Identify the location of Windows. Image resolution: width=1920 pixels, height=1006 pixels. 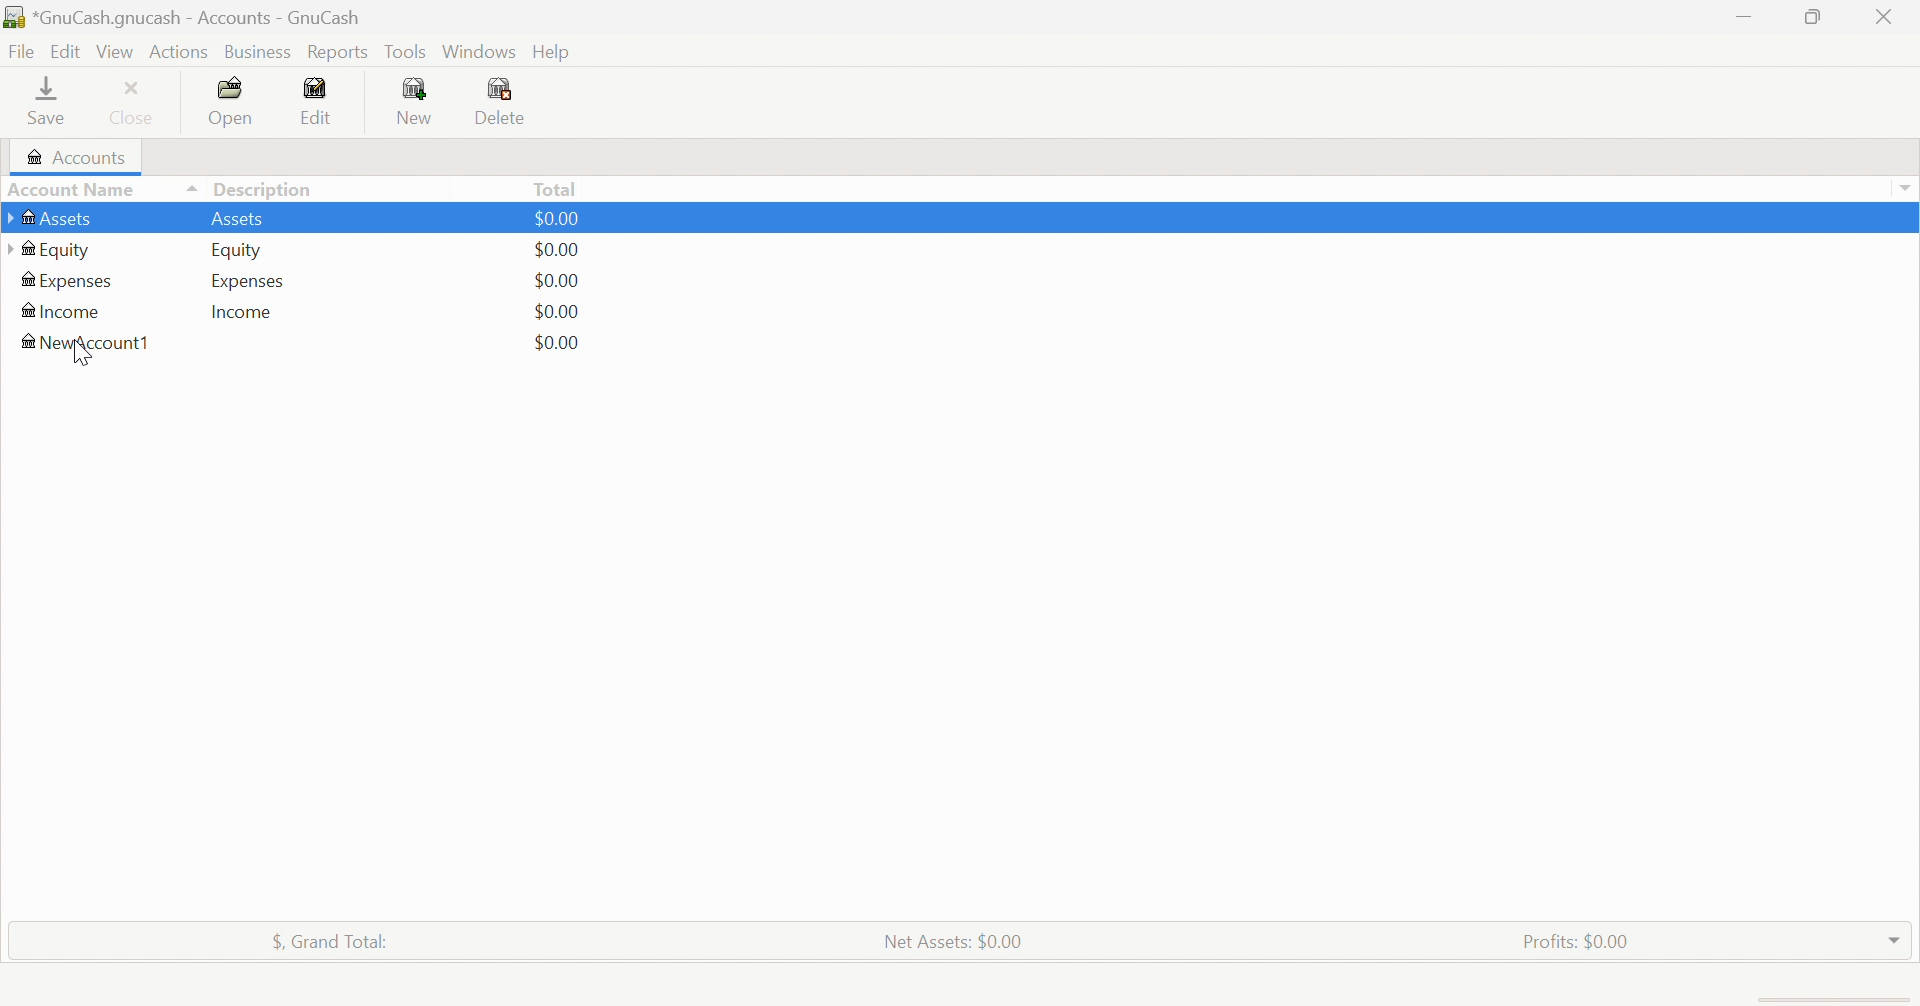
(478, 51).